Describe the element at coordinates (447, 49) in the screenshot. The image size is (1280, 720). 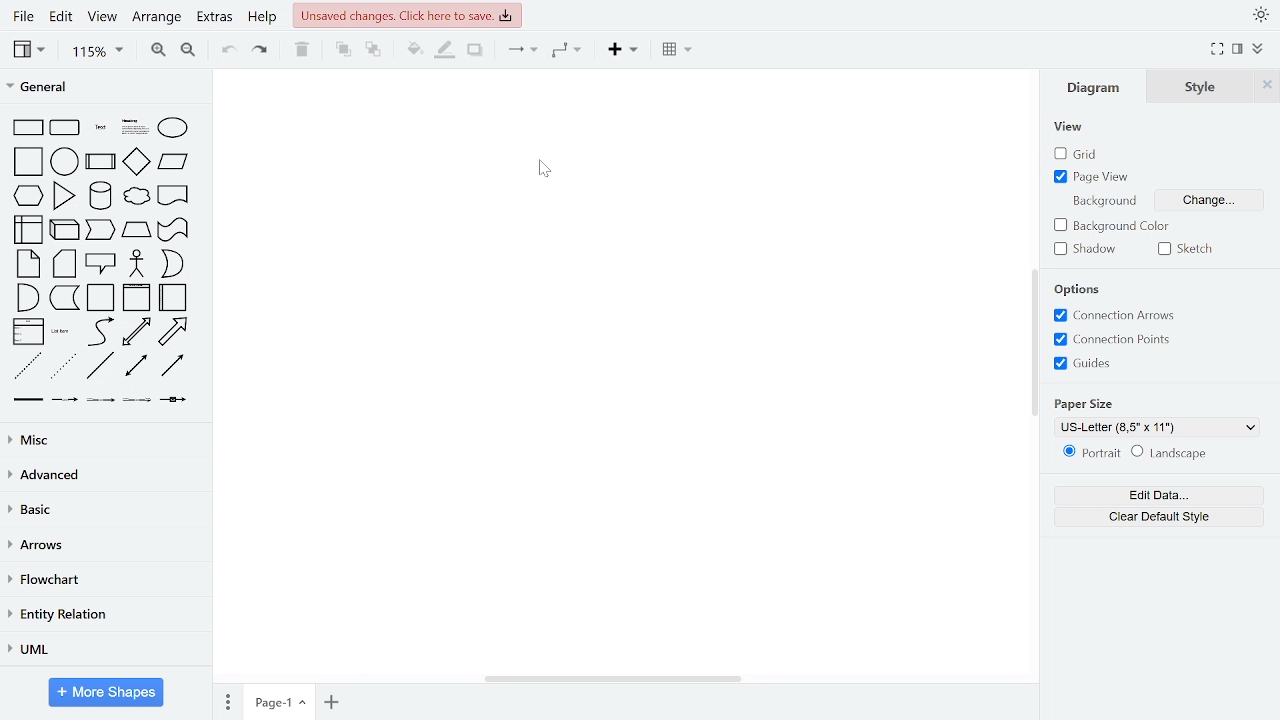
I see `fill line` at that location.